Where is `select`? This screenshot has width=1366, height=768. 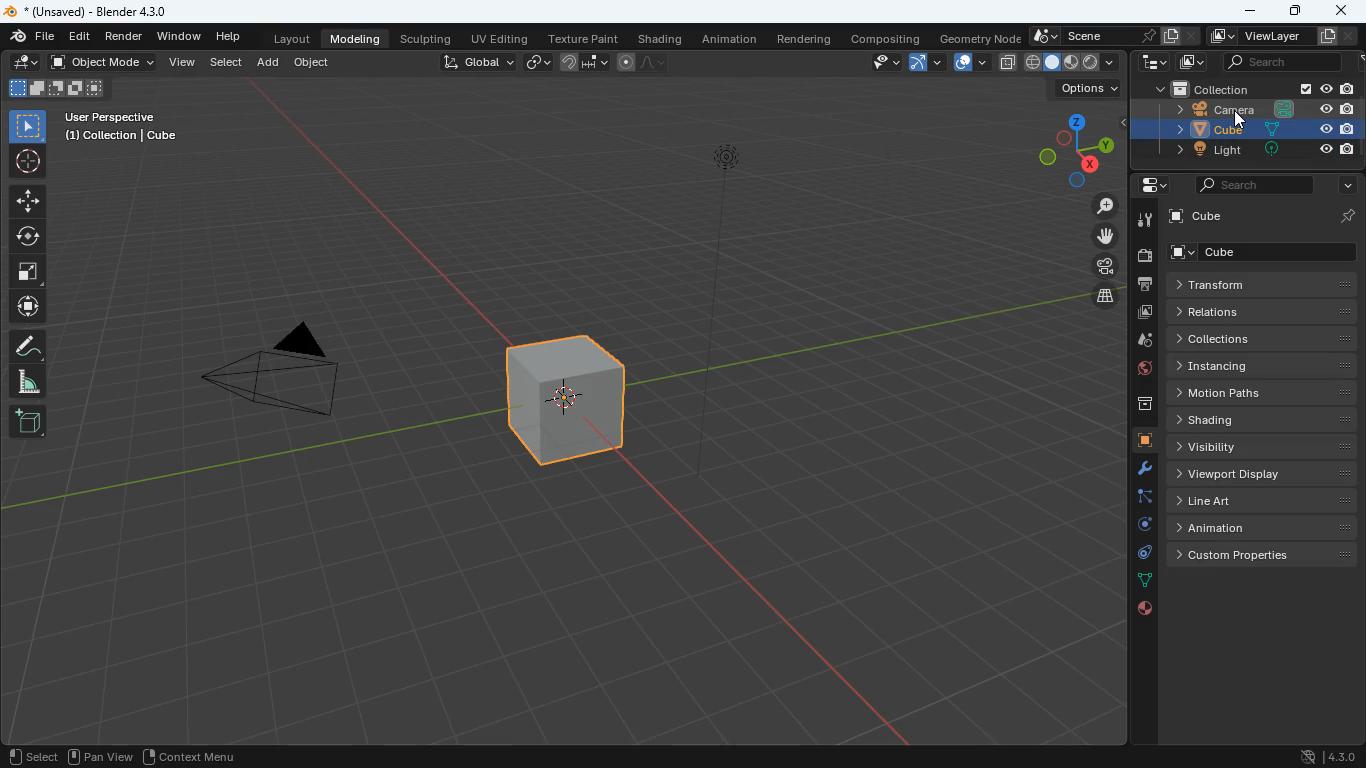 select is located at coordinates (225, 64).